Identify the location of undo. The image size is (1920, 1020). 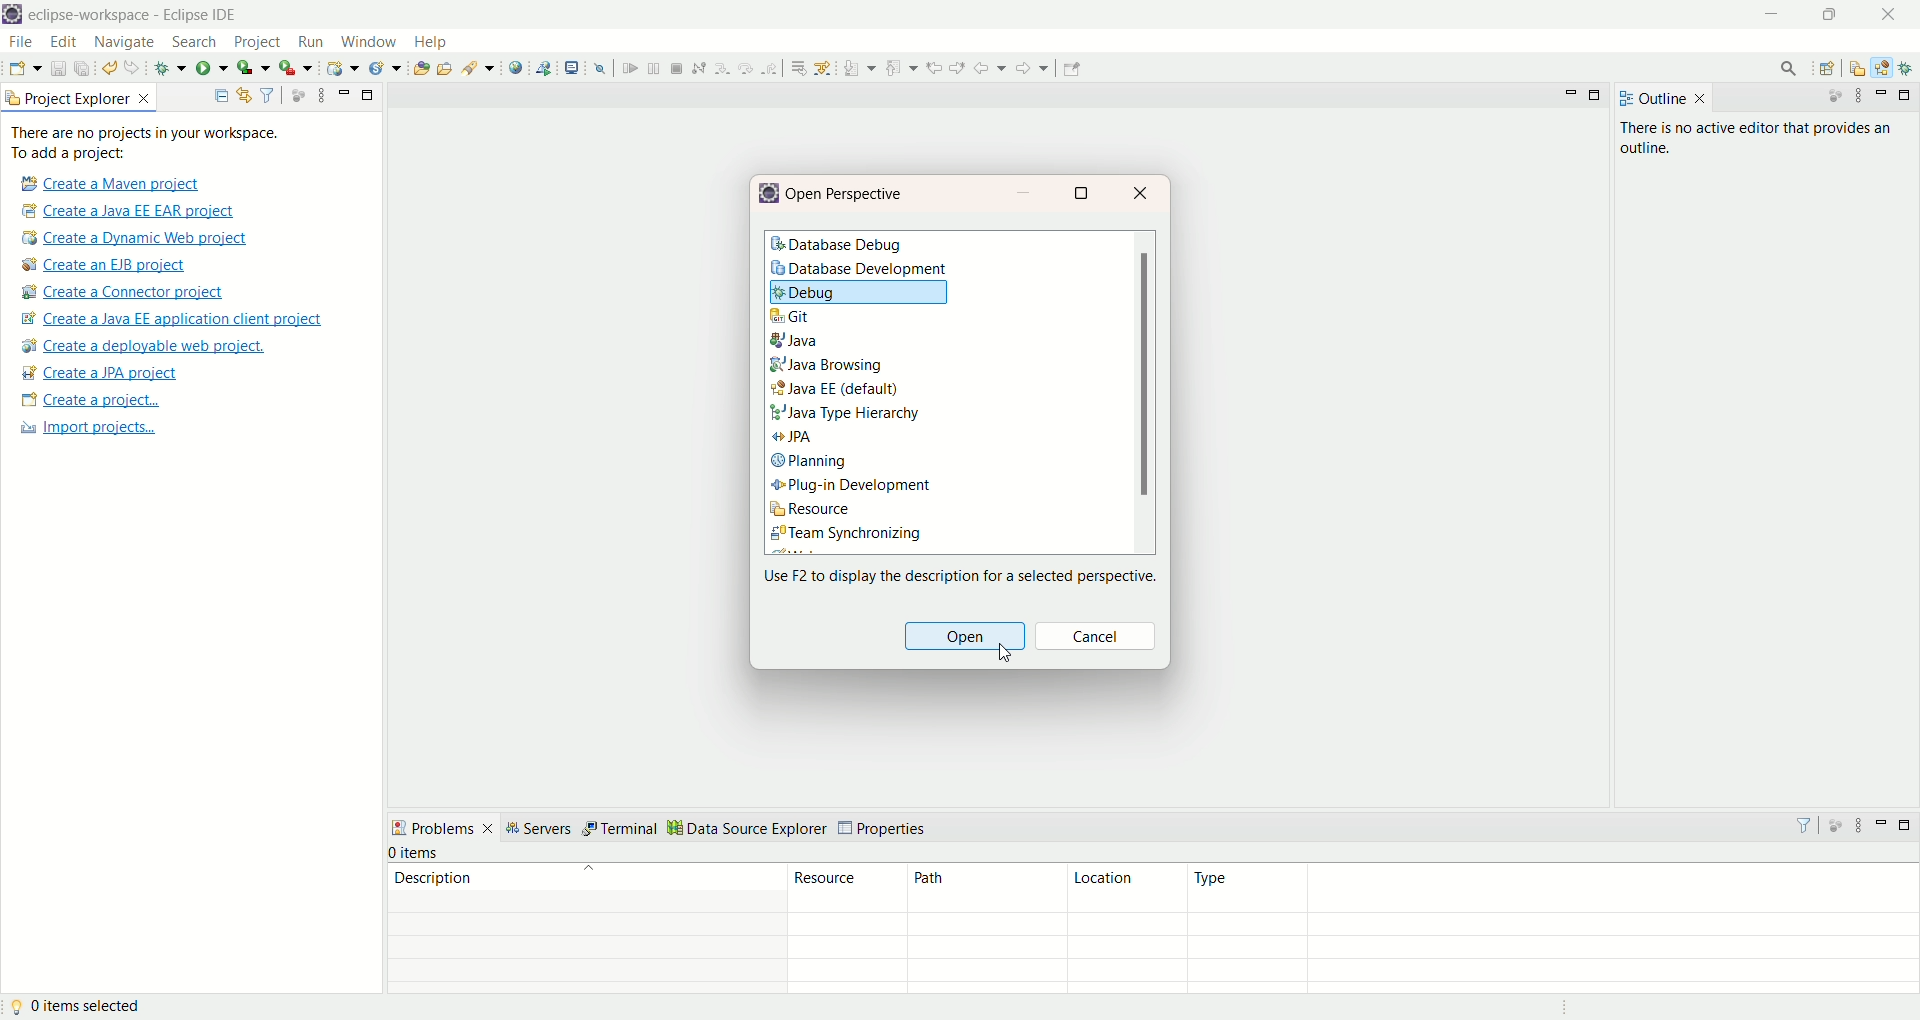
(109, 68).